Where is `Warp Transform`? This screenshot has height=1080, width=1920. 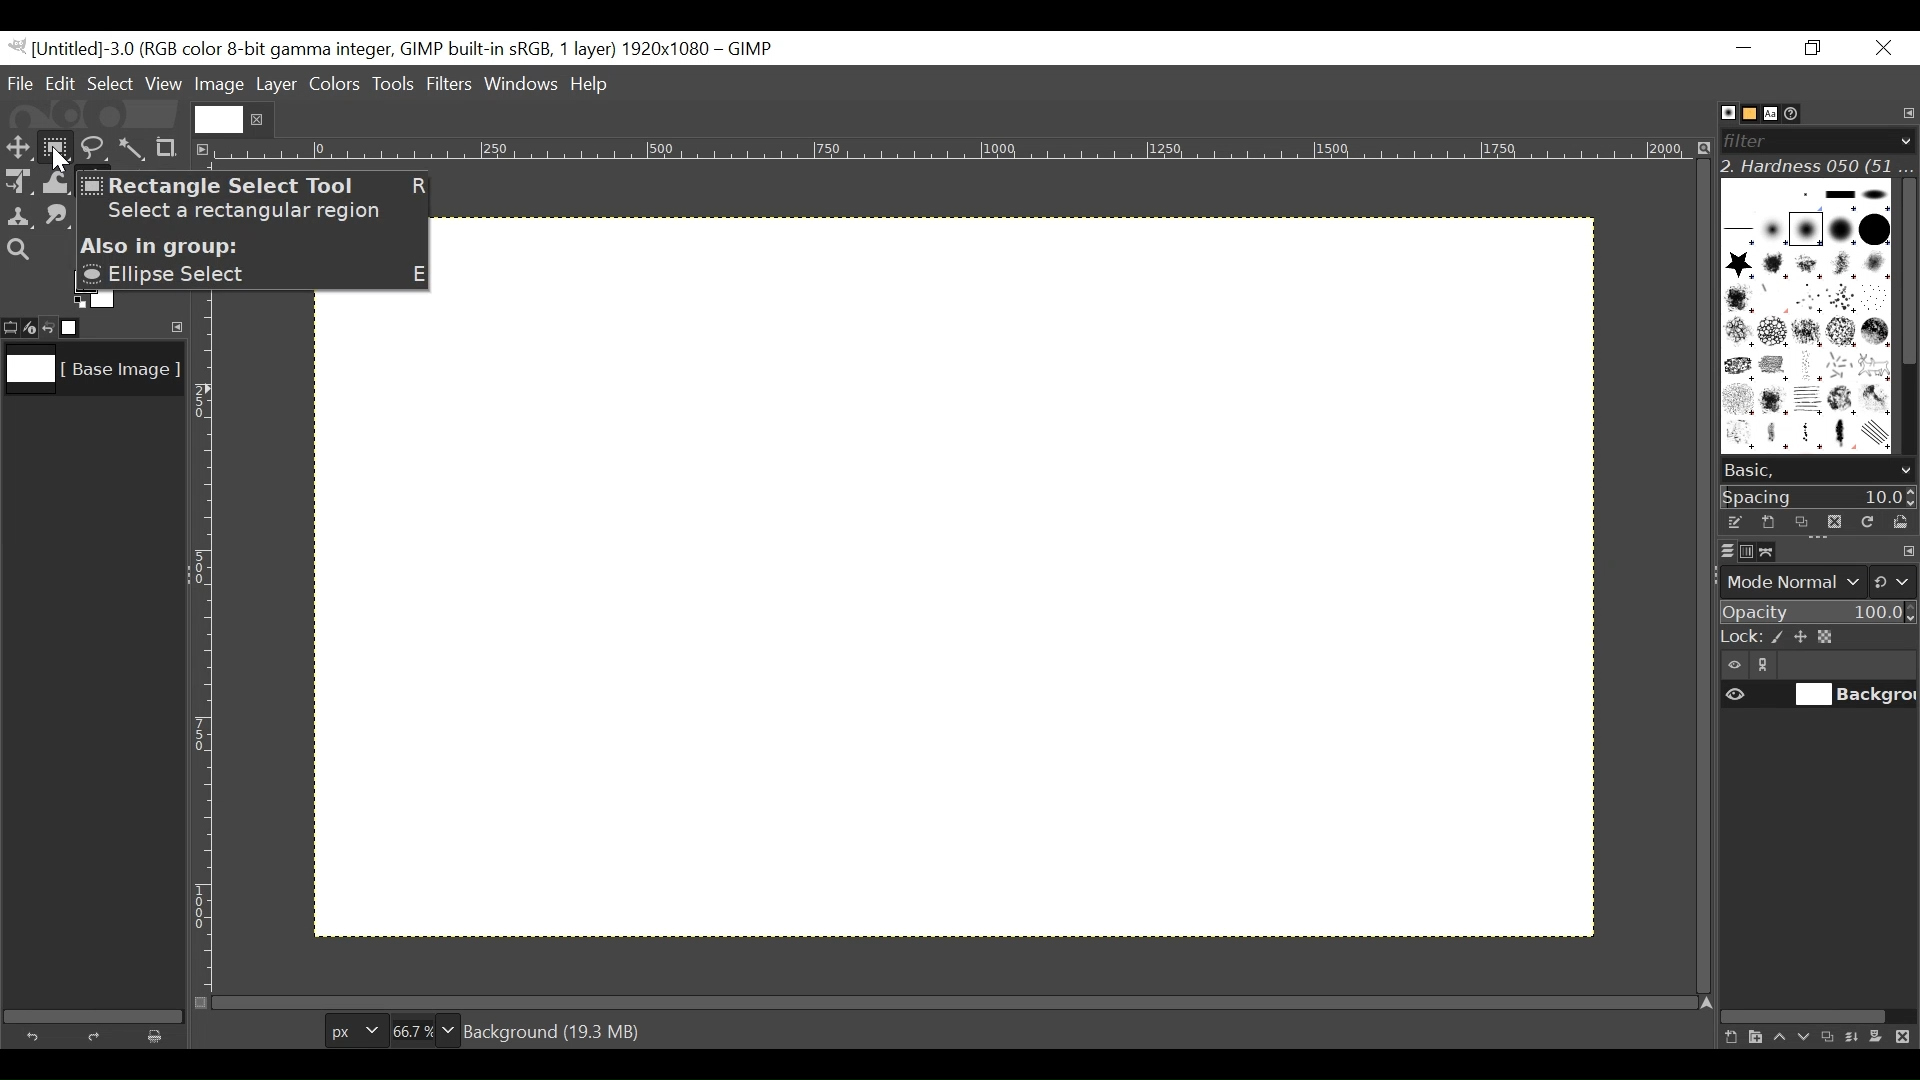 Warp Transform is located at coordinates (55, 184).